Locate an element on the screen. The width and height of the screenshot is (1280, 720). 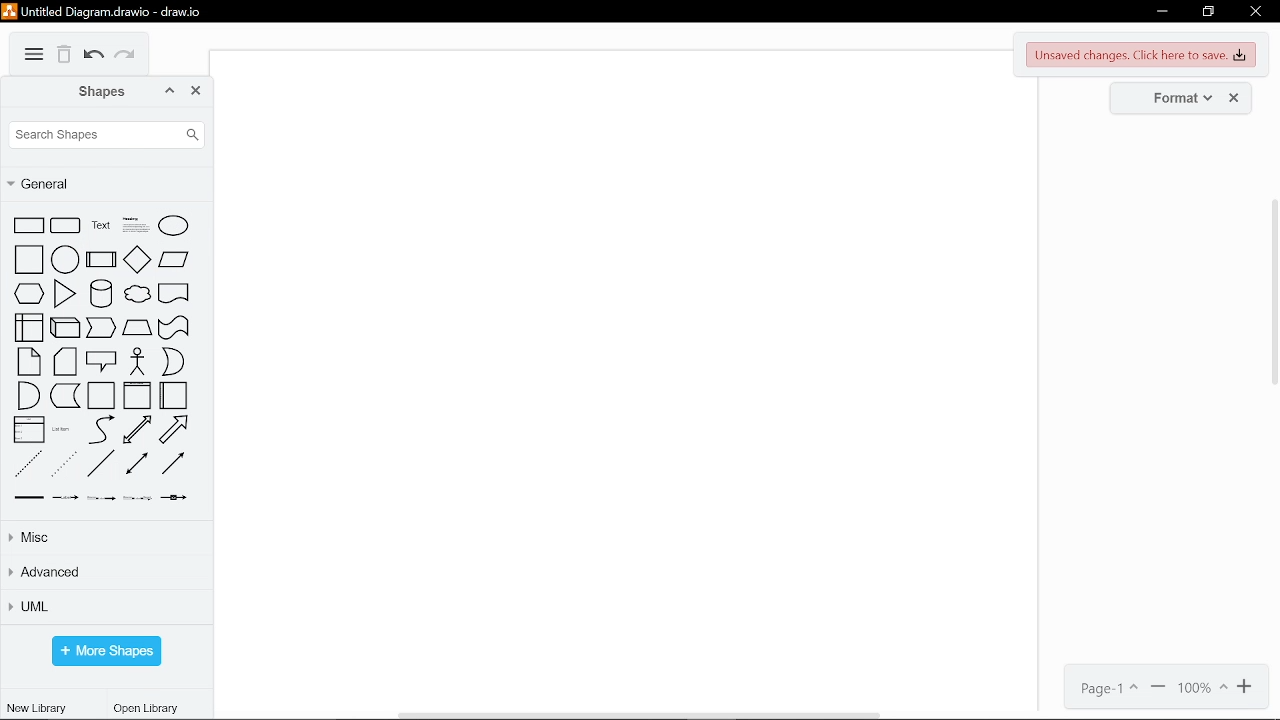
connector with label is located at coordinates (66, 498).